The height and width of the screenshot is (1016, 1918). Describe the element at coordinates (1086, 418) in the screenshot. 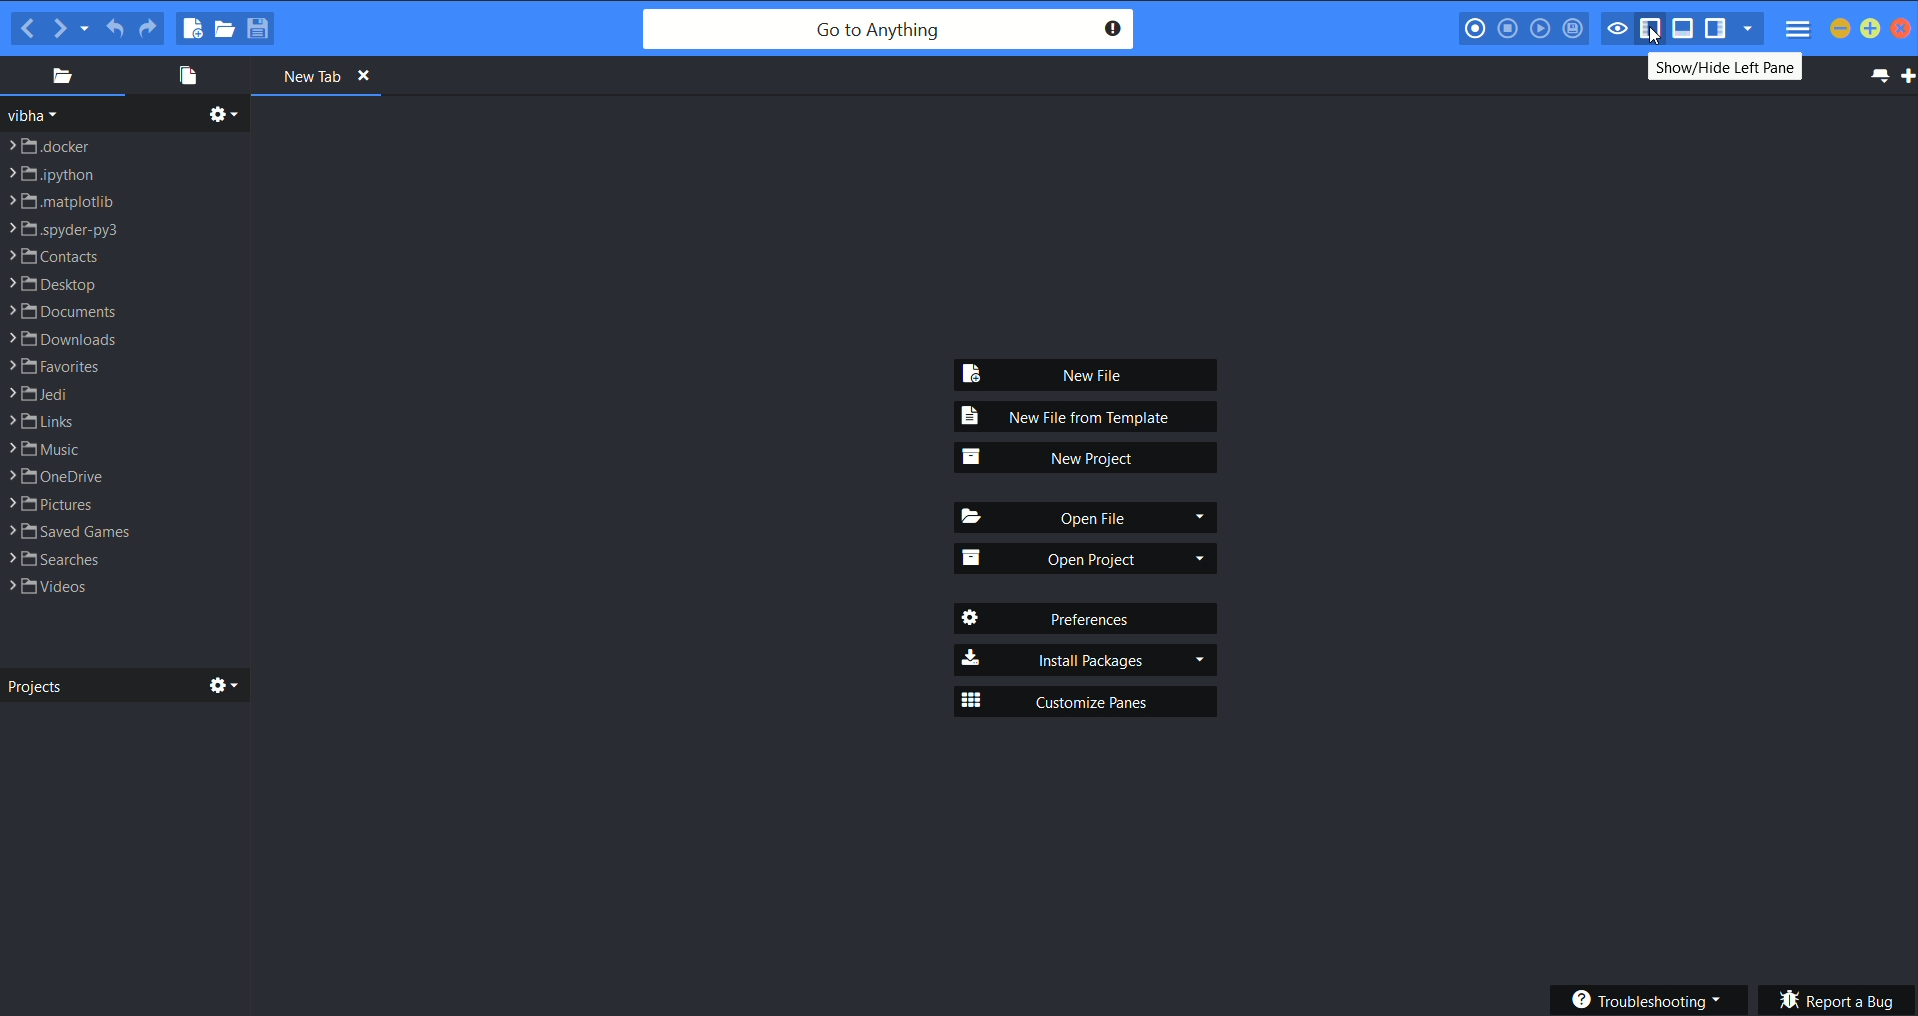

I see `new file from template` at that location.